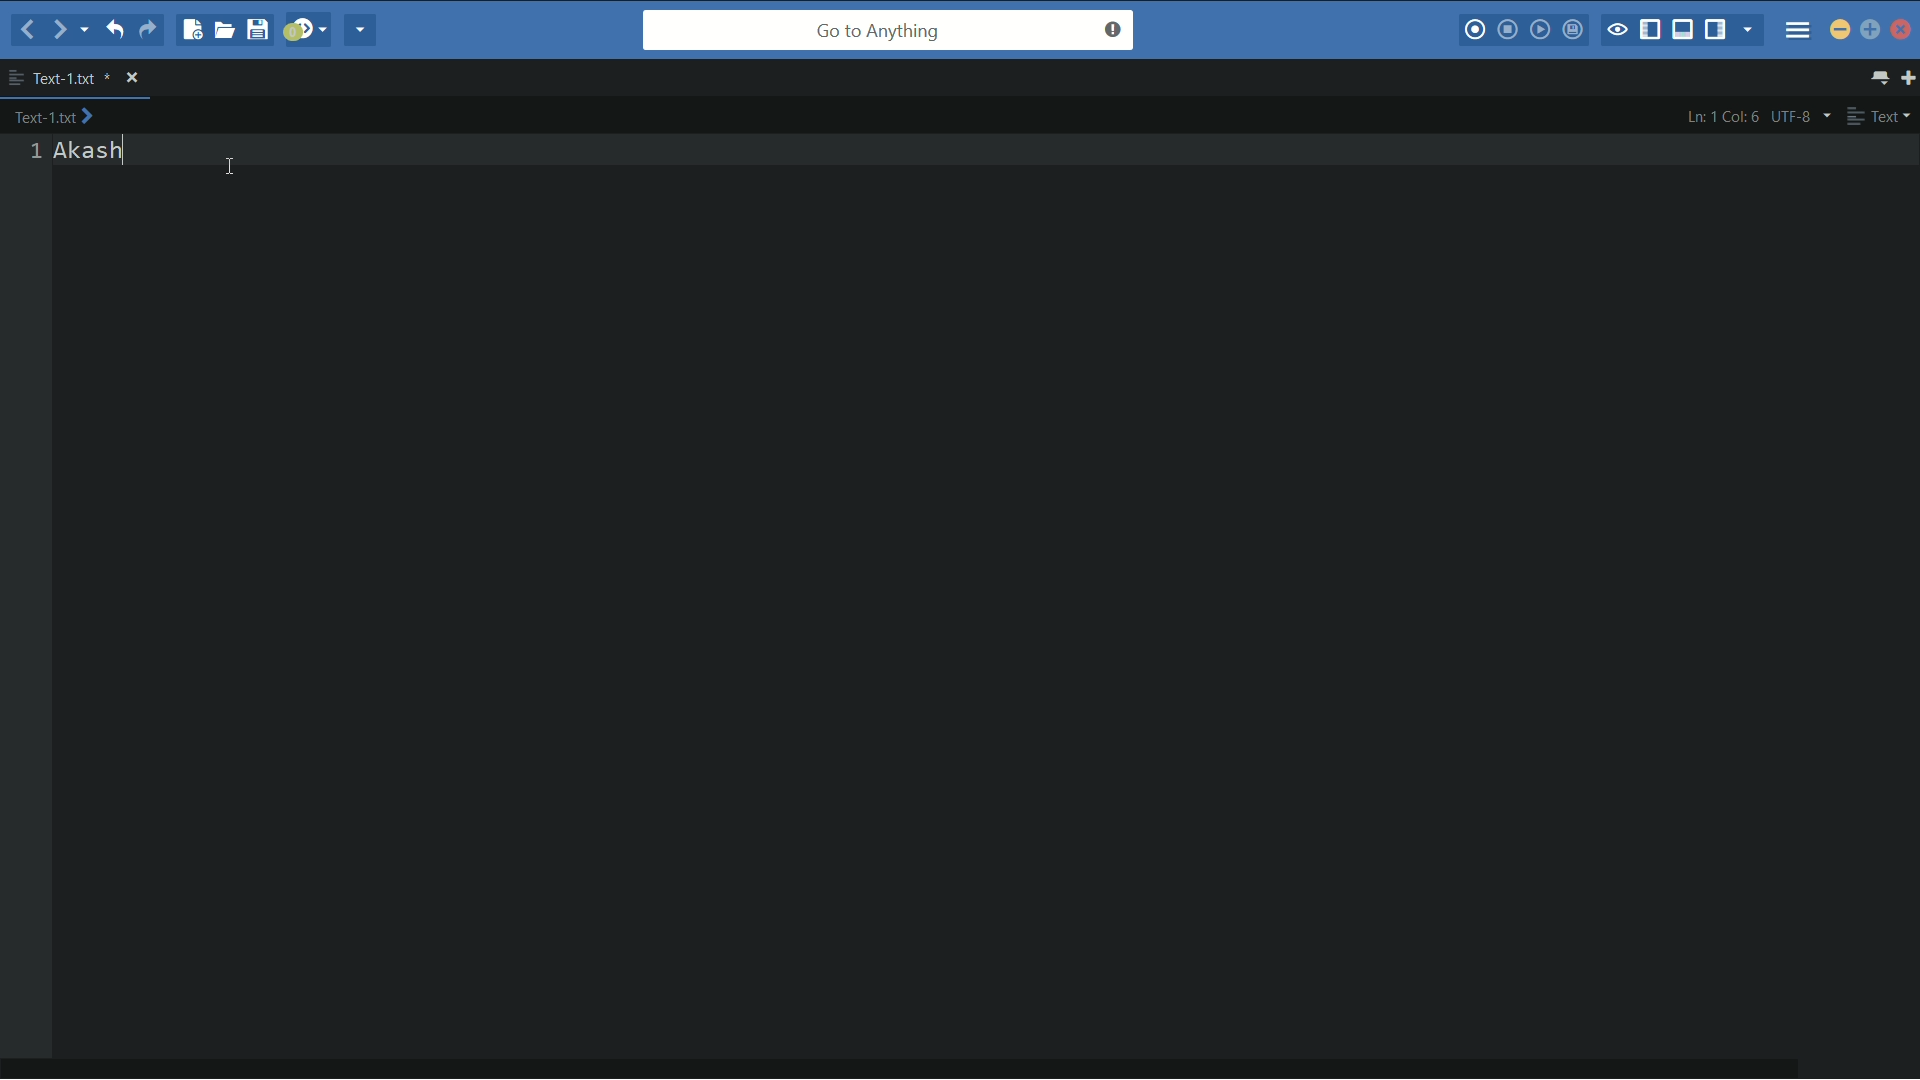 The image size is (1920, 1080). I want to click on forward, so click(69, 31).